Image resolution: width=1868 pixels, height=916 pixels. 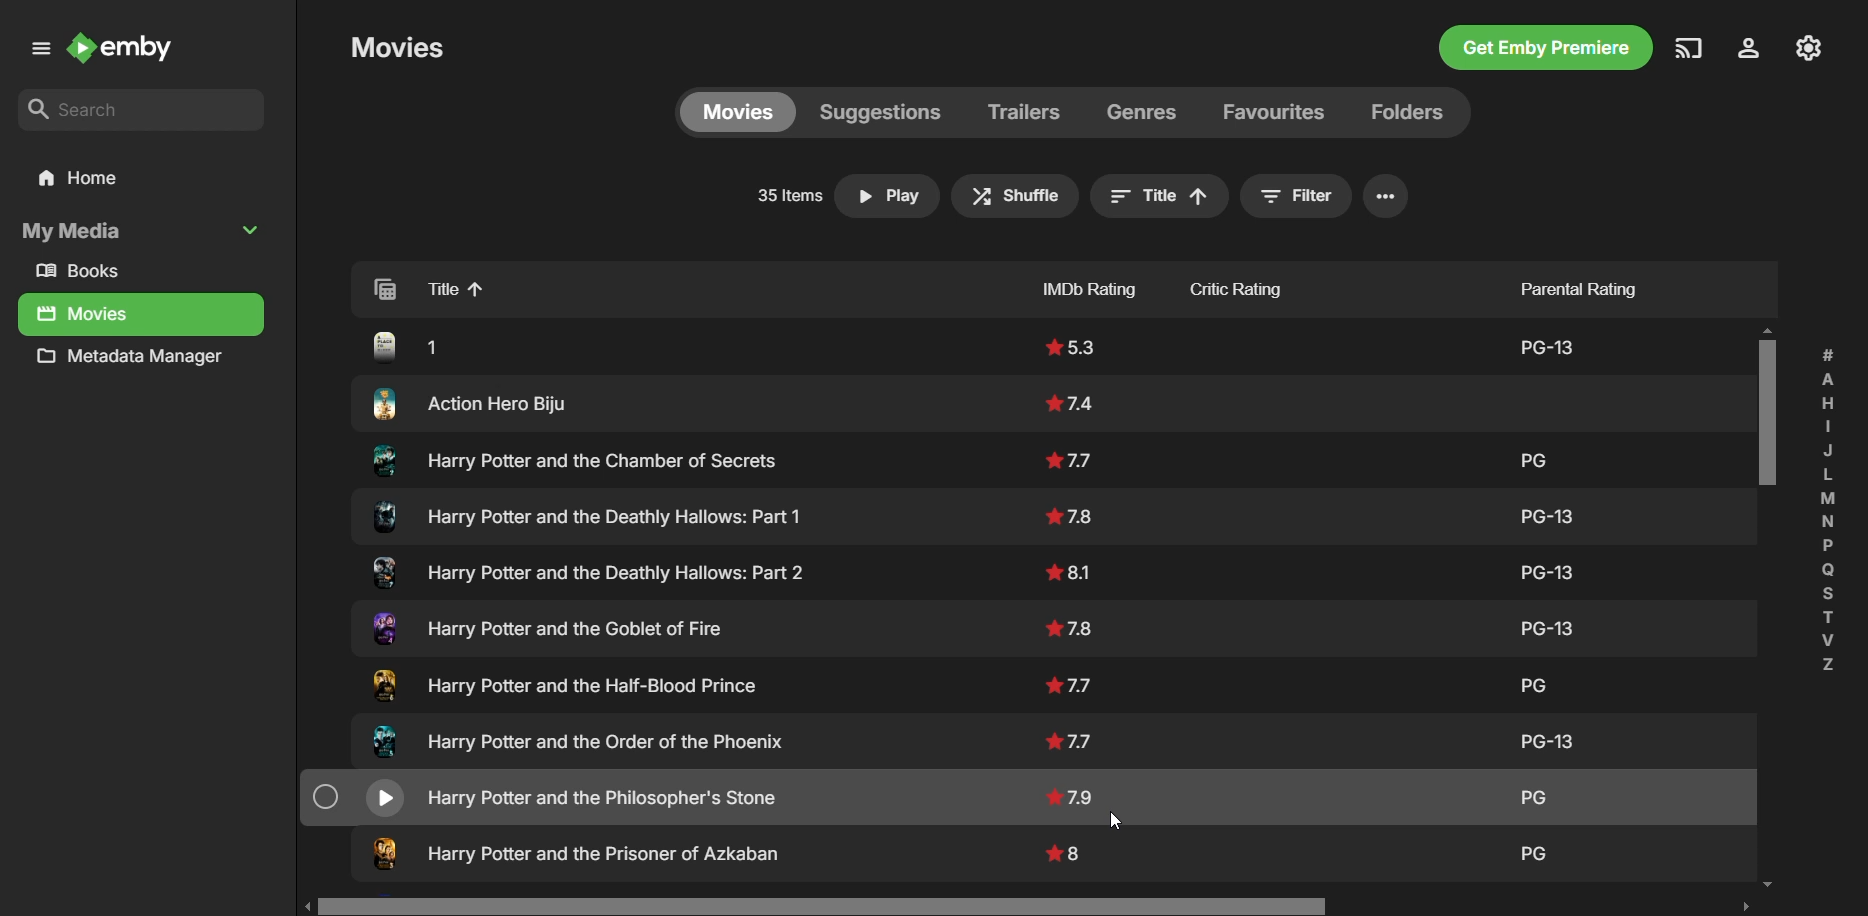 What do you see at coordinates (1769, 408) in the screenshot?
I see `` at bounding box center [1769, 408].